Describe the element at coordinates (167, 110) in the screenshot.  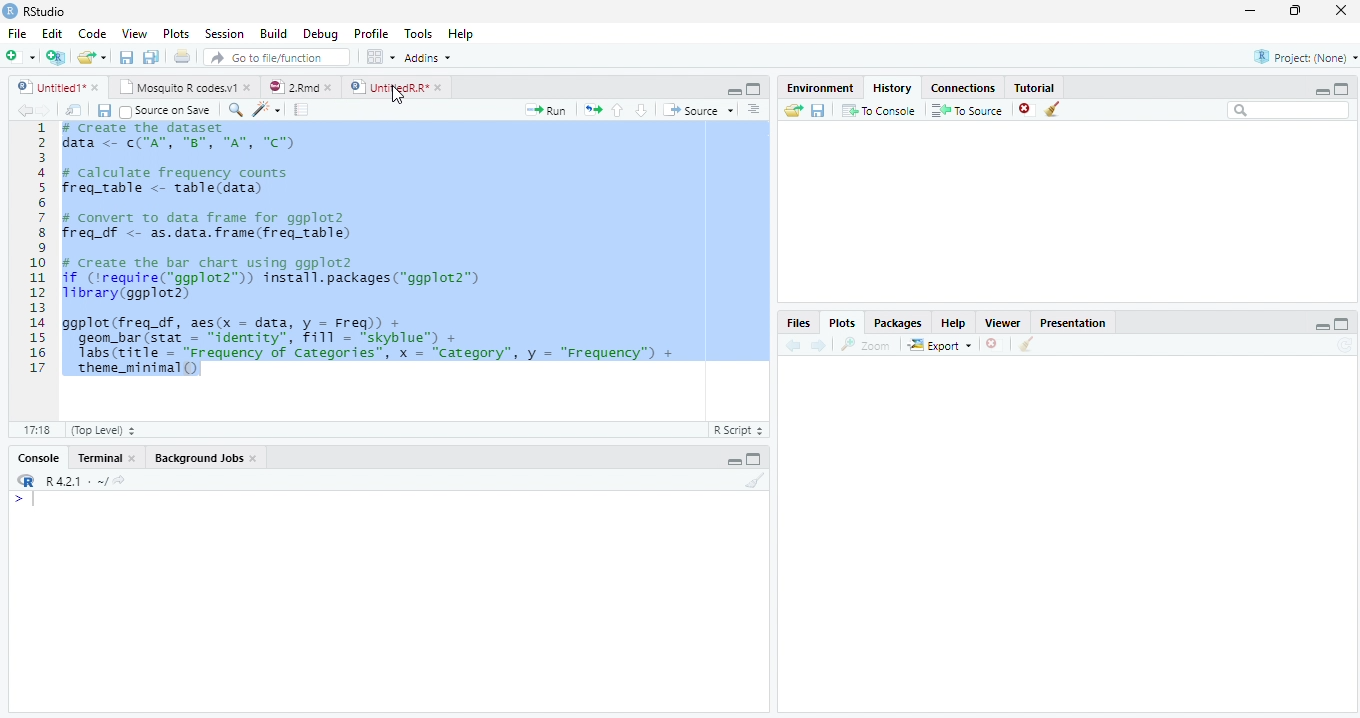
I see `Source on Save` at that location.